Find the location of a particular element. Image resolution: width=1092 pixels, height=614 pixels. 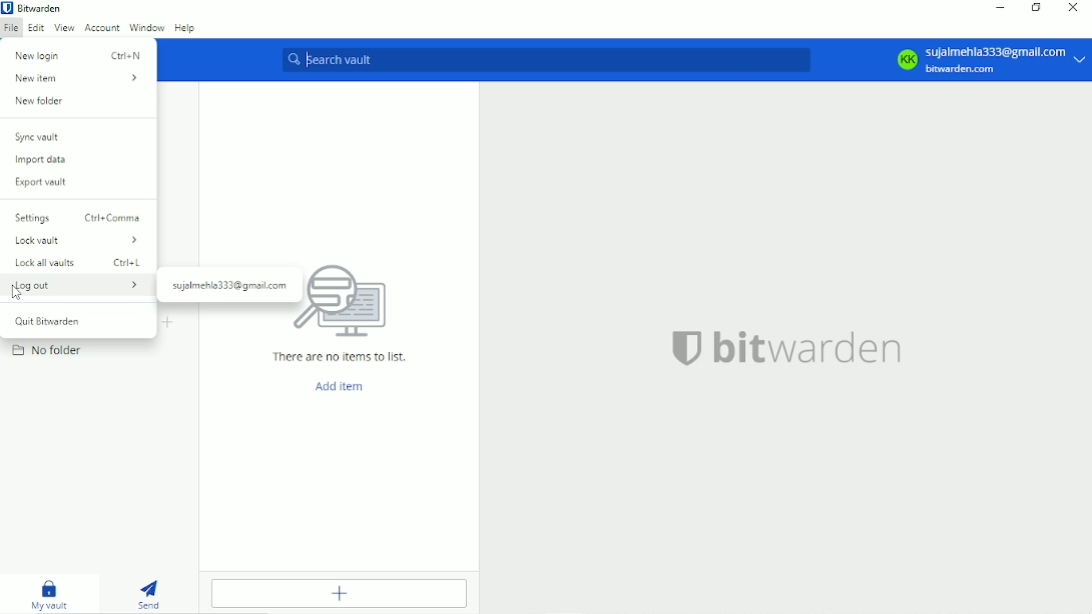

sujaimehla333@gmail.com bitwarden.com is located at coordinates (1008, 60).